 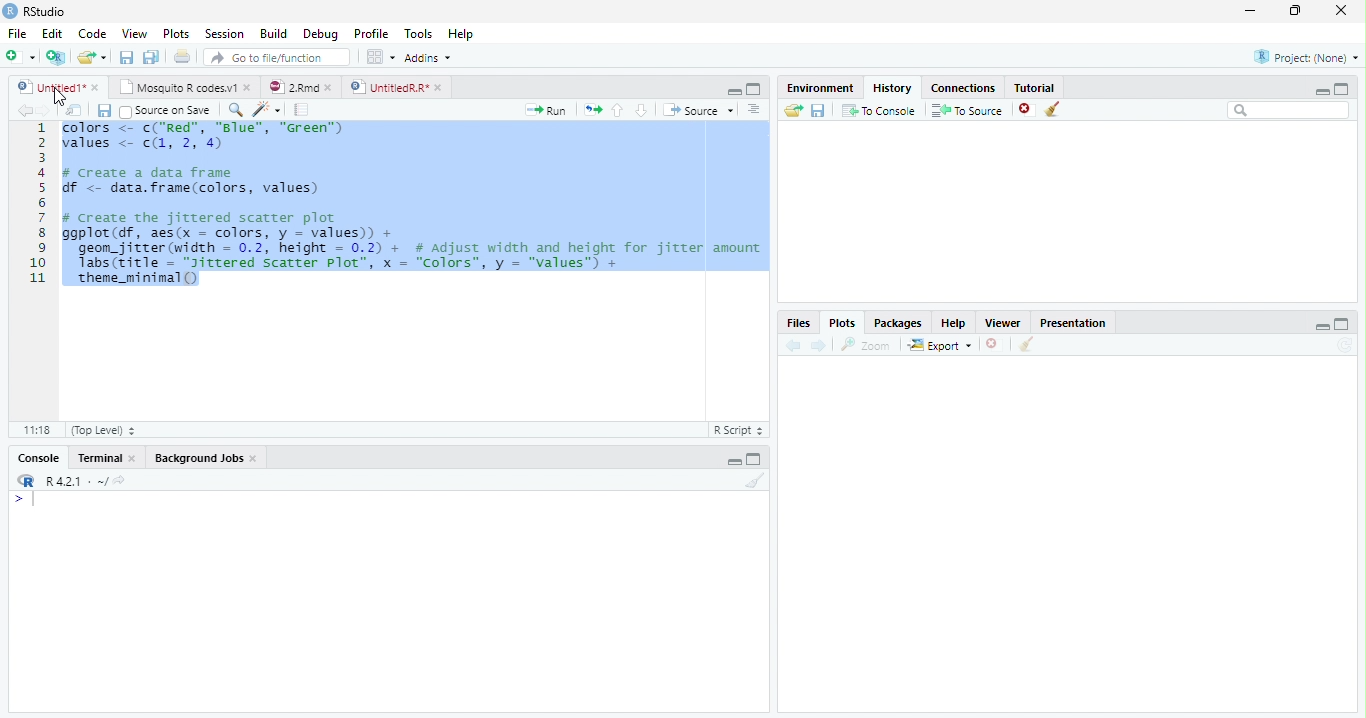 What do you see at coordinates (617, 110) in the screenshot?
I see `Go to previous section/chunk` at bounding box center [617, 110].